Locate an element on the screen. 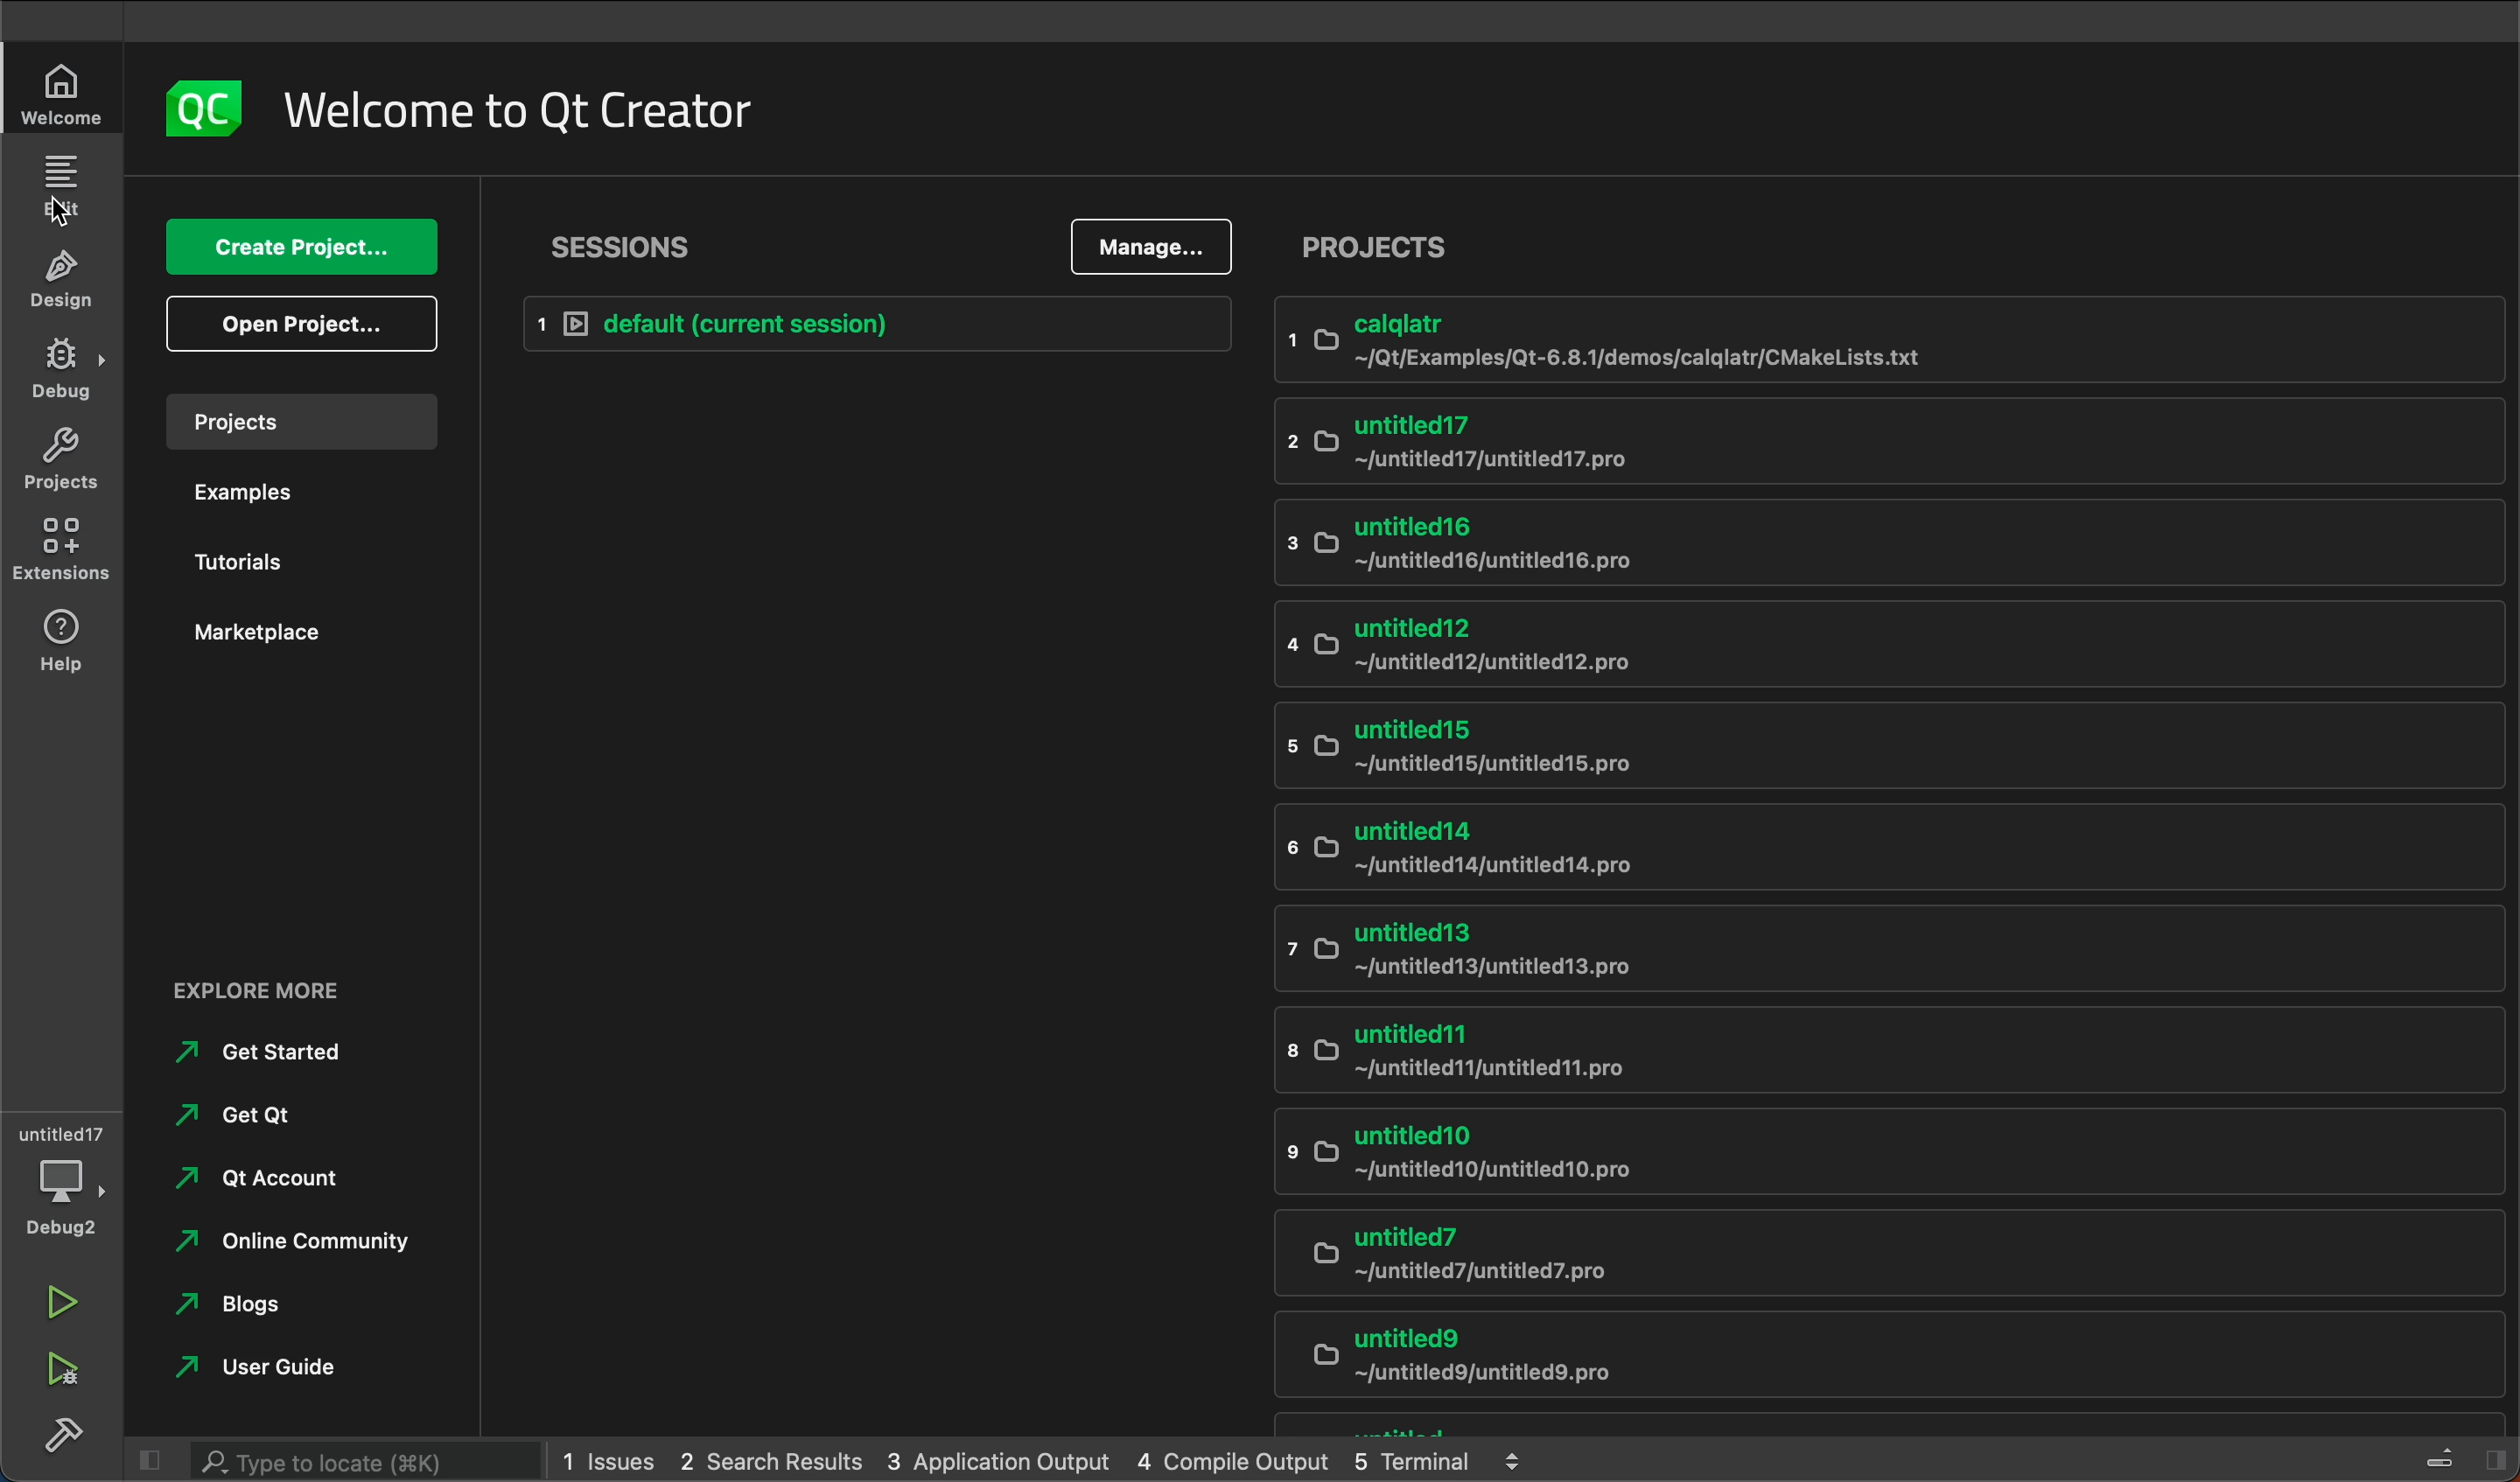 The image size is (2520, 1482). manage is located at coordinates (1155, 249).